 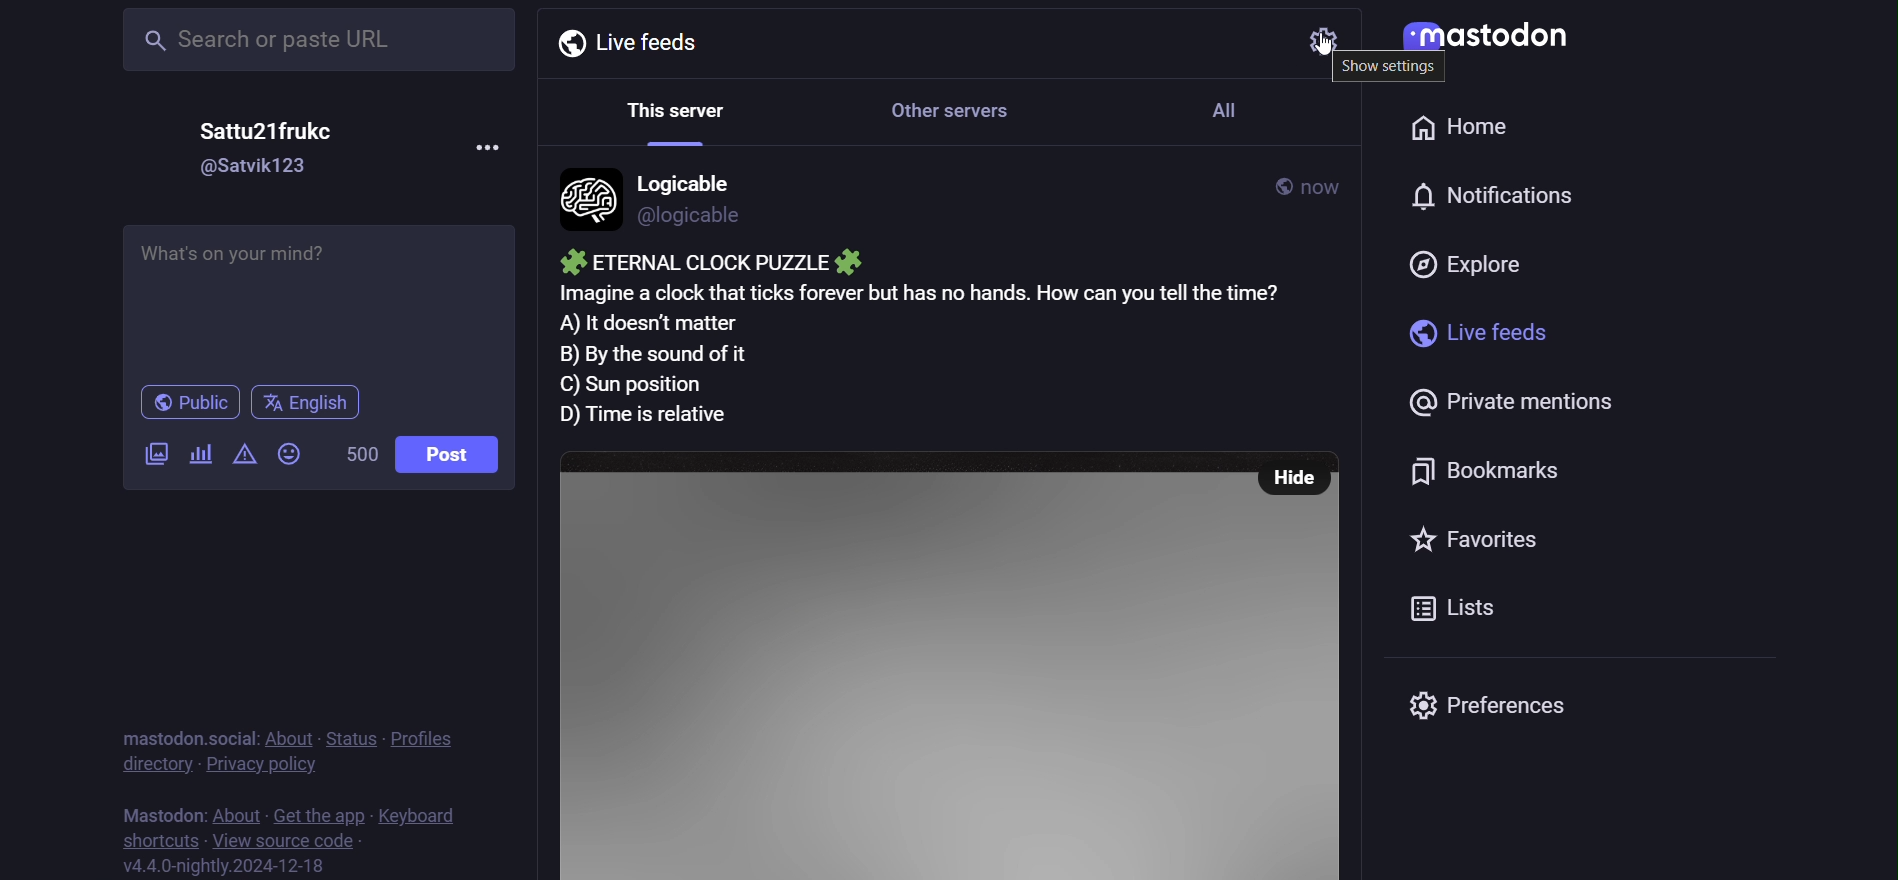 I want to click on version, so click(x=225, y=866).